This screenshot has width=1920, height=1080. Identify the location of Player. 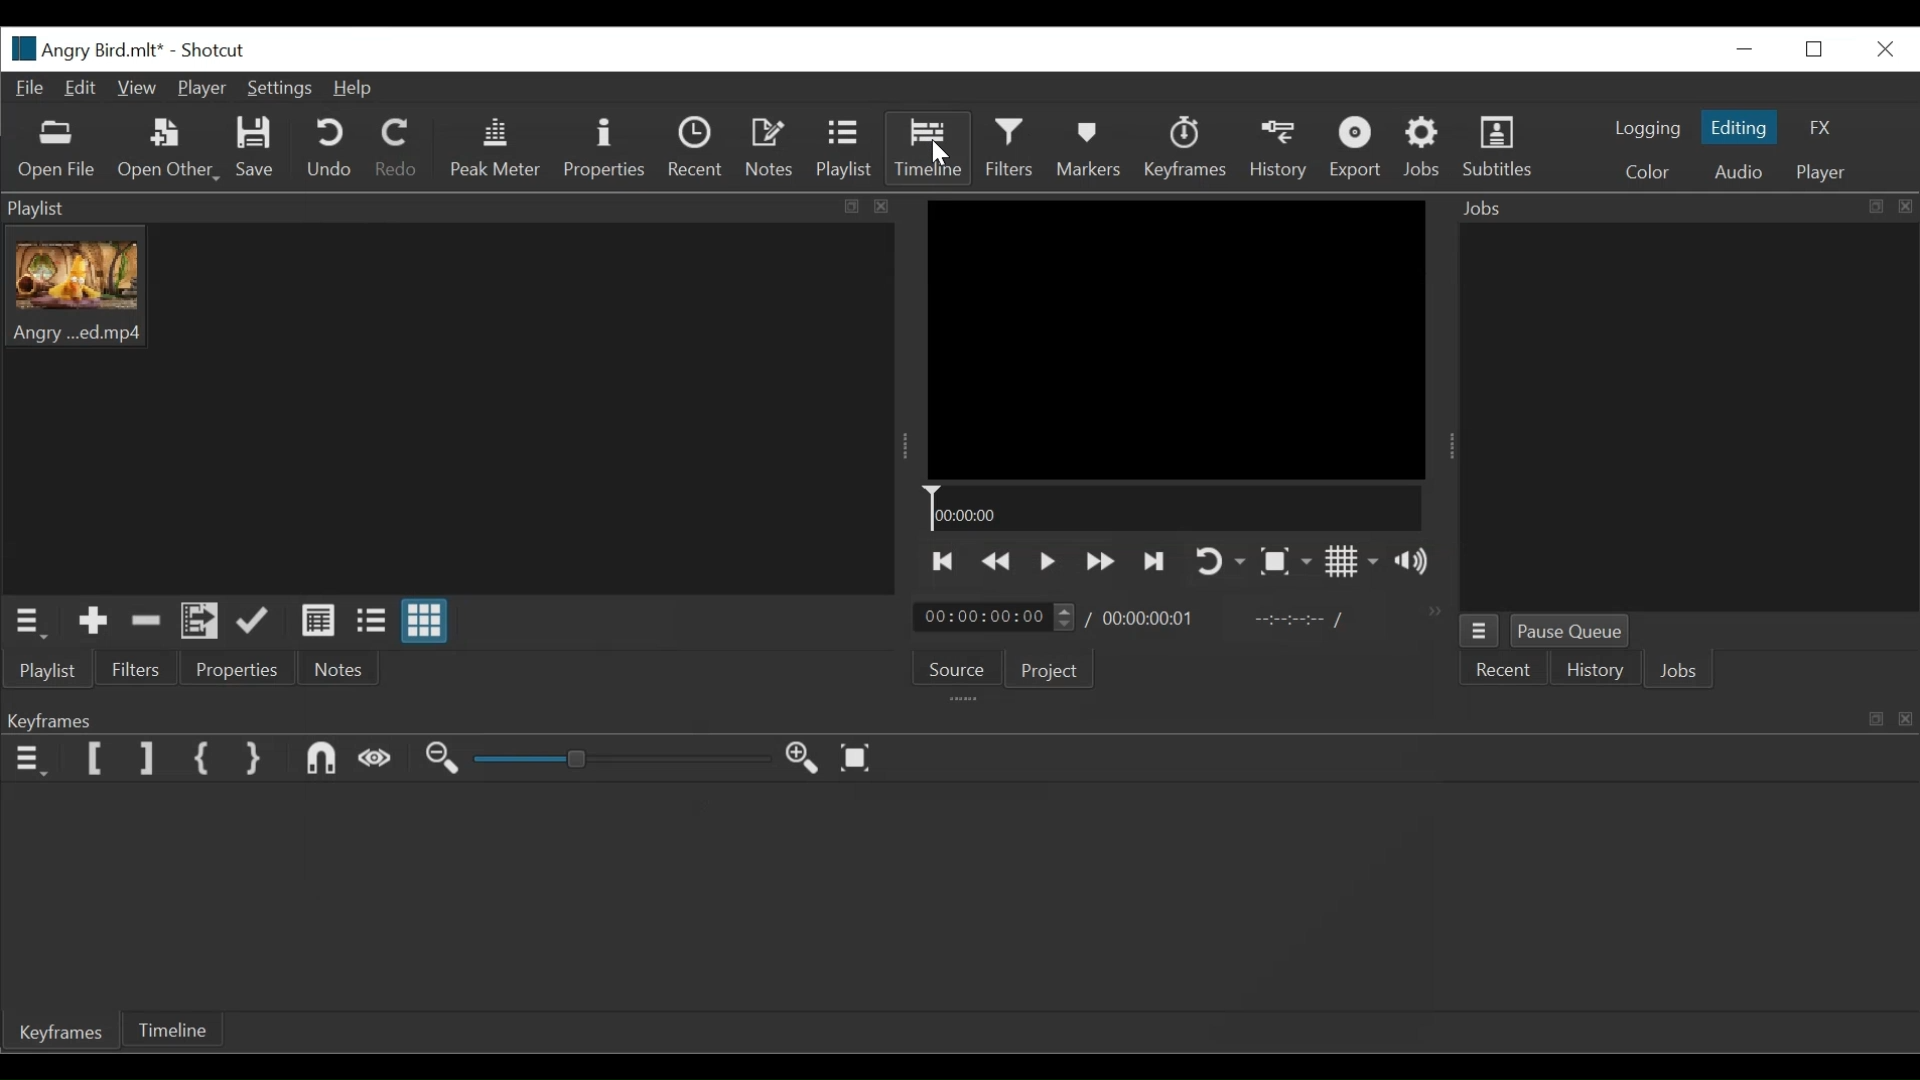
(202, 88).